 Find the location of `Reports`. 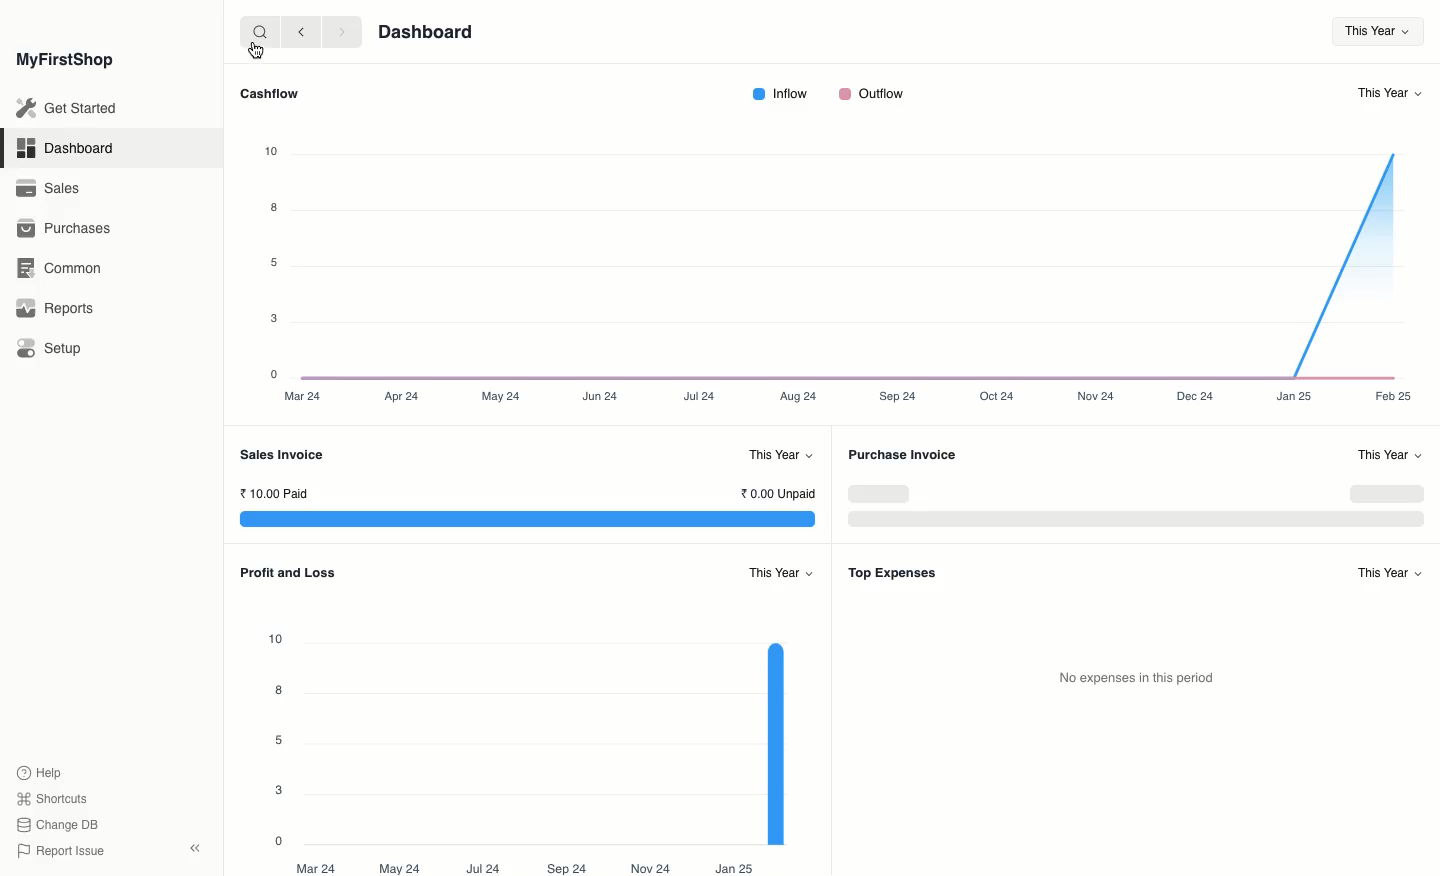

Reports is located at coordinates (56, 307).